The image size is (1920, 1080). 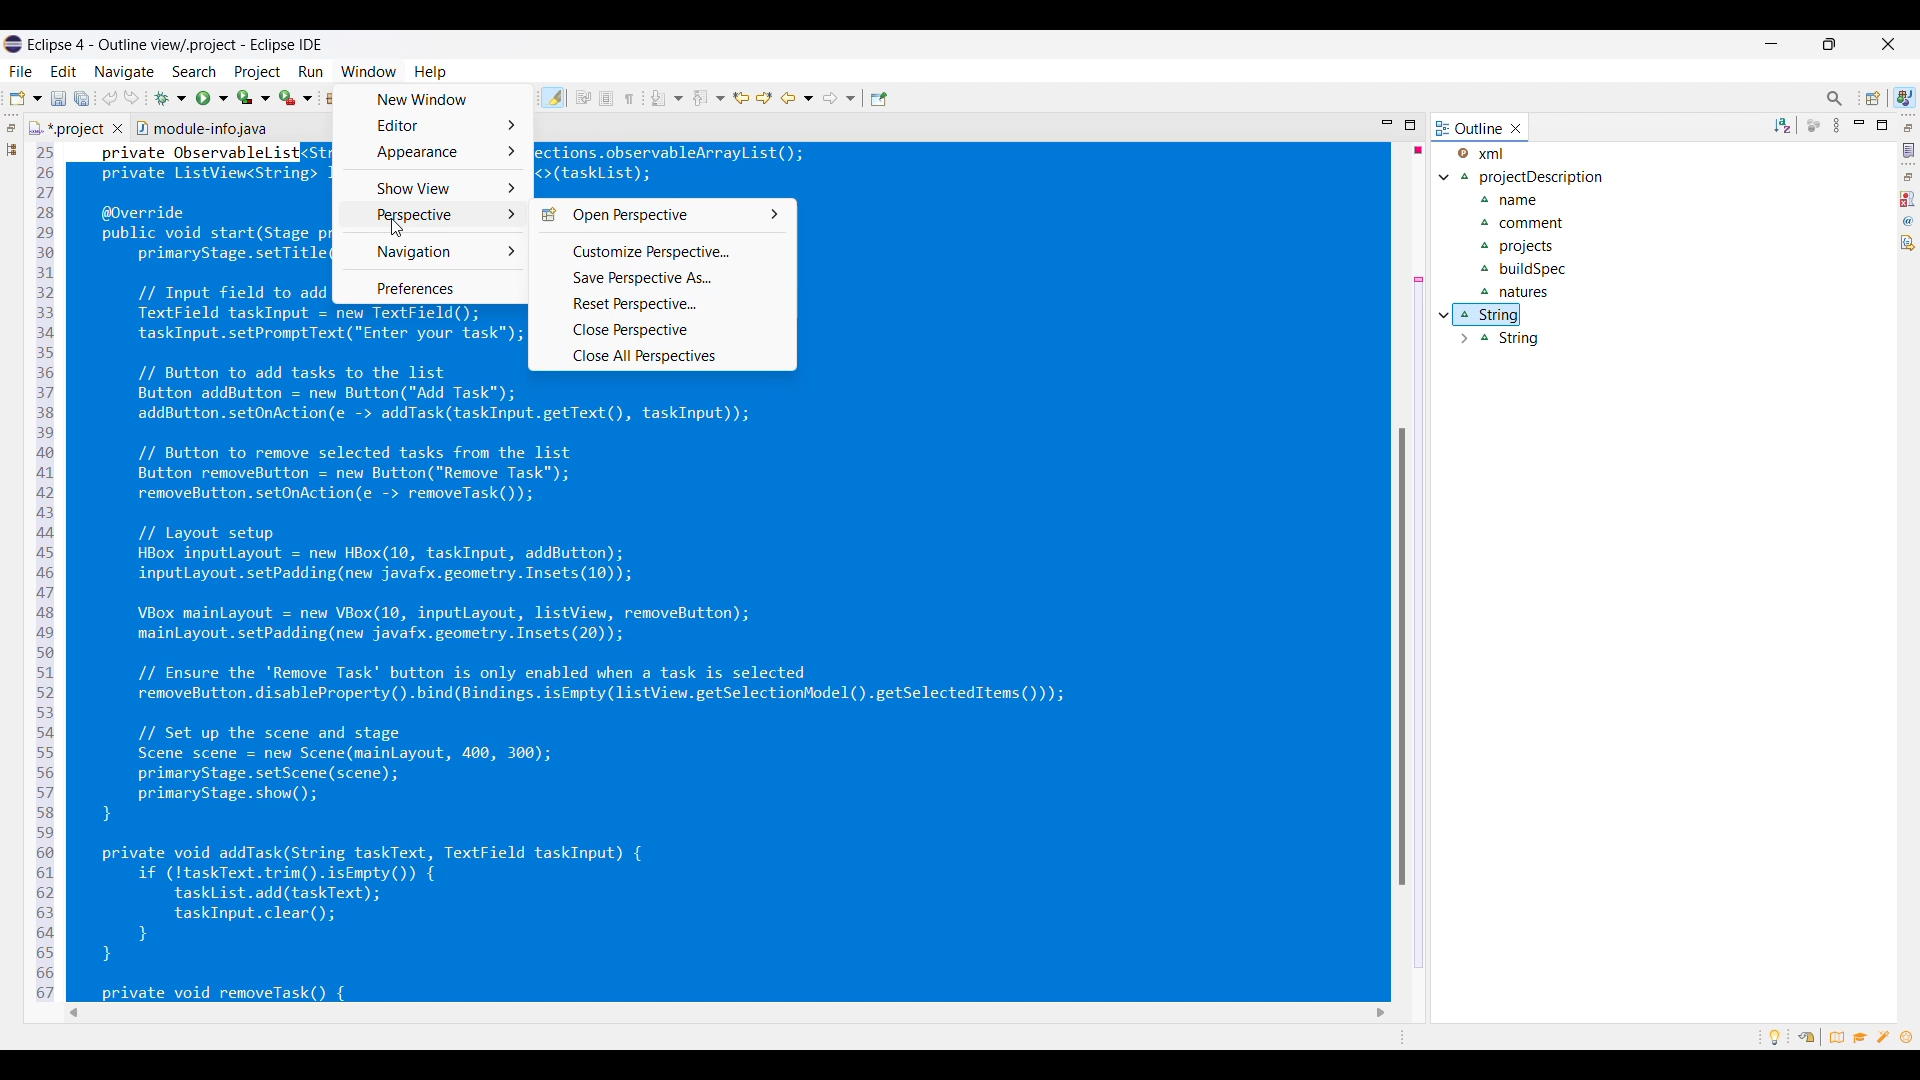 I want to click on New window, so click(x=432, y=100).